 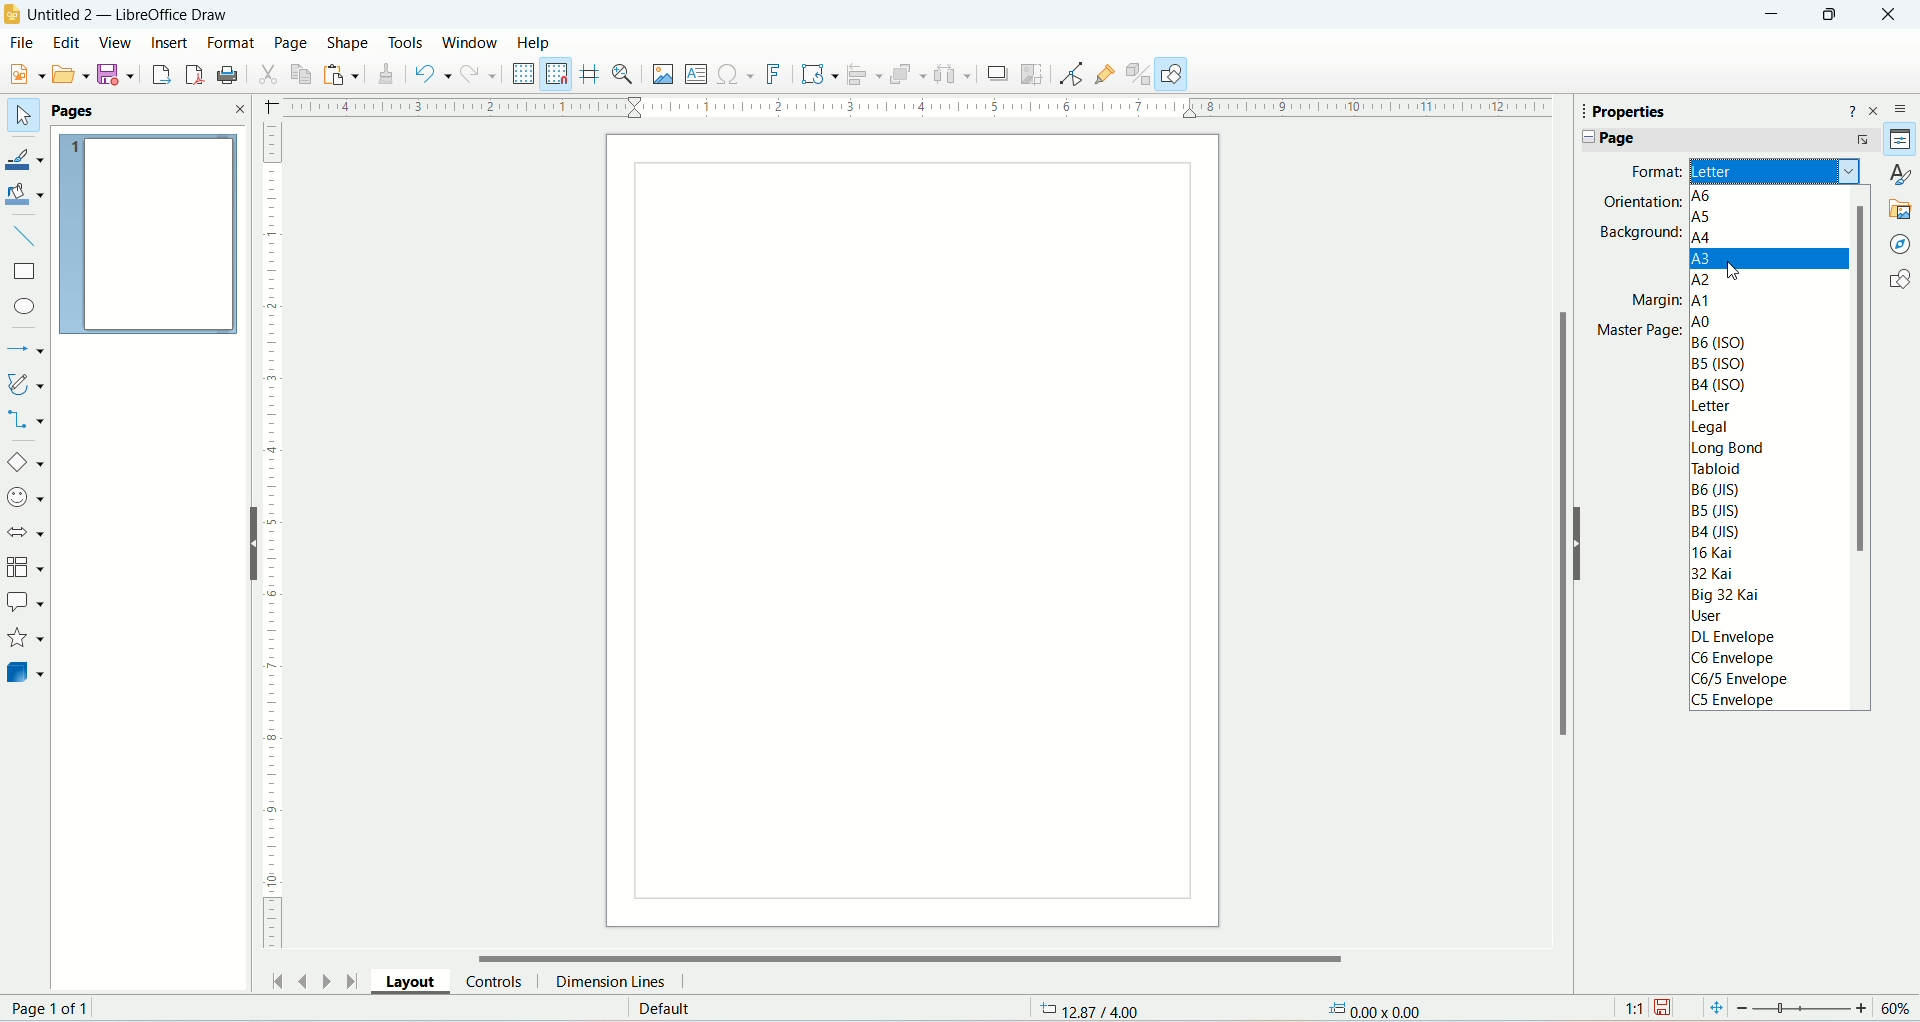 What do you see at coordinates (1171, 74) in the screenshot?
I see `DRAW FUNCTION` at bounding box center [1171, 74].